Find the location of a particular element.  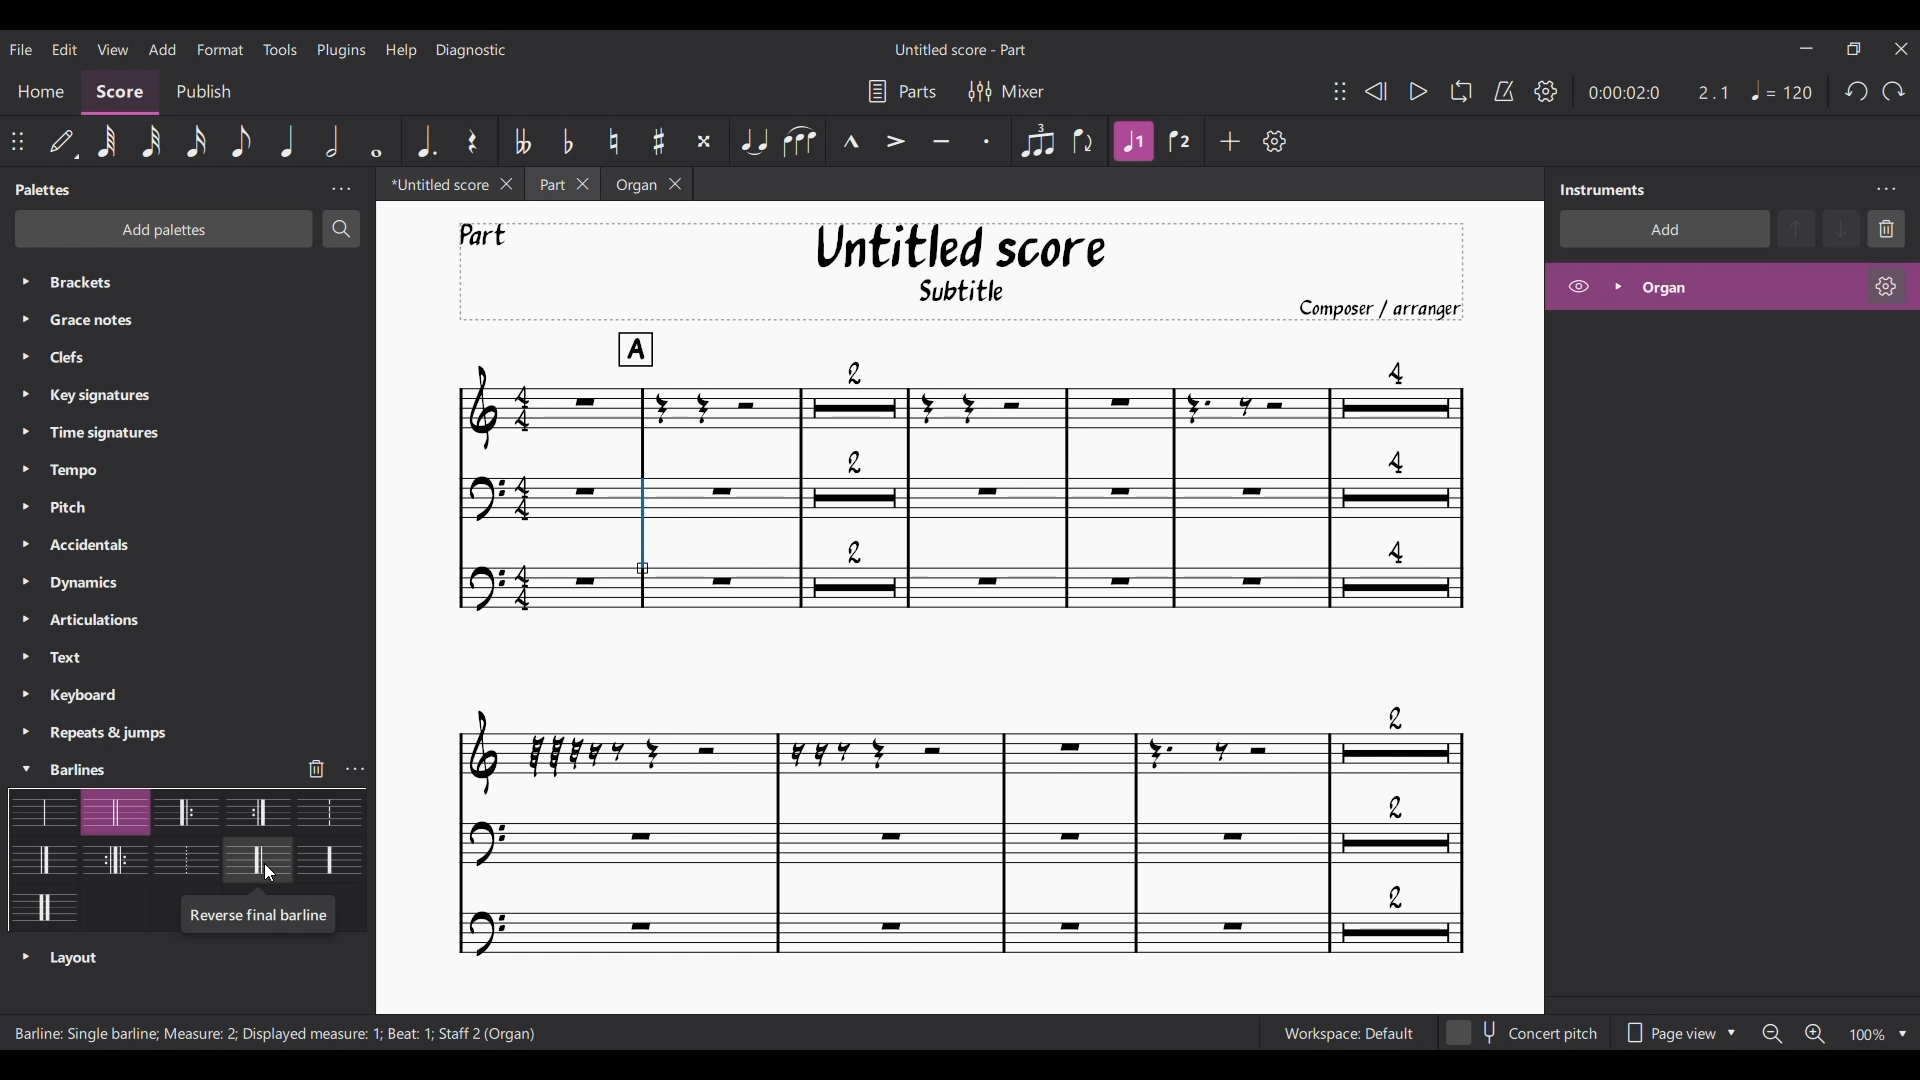

8th note is located at coordinates (239, 141).